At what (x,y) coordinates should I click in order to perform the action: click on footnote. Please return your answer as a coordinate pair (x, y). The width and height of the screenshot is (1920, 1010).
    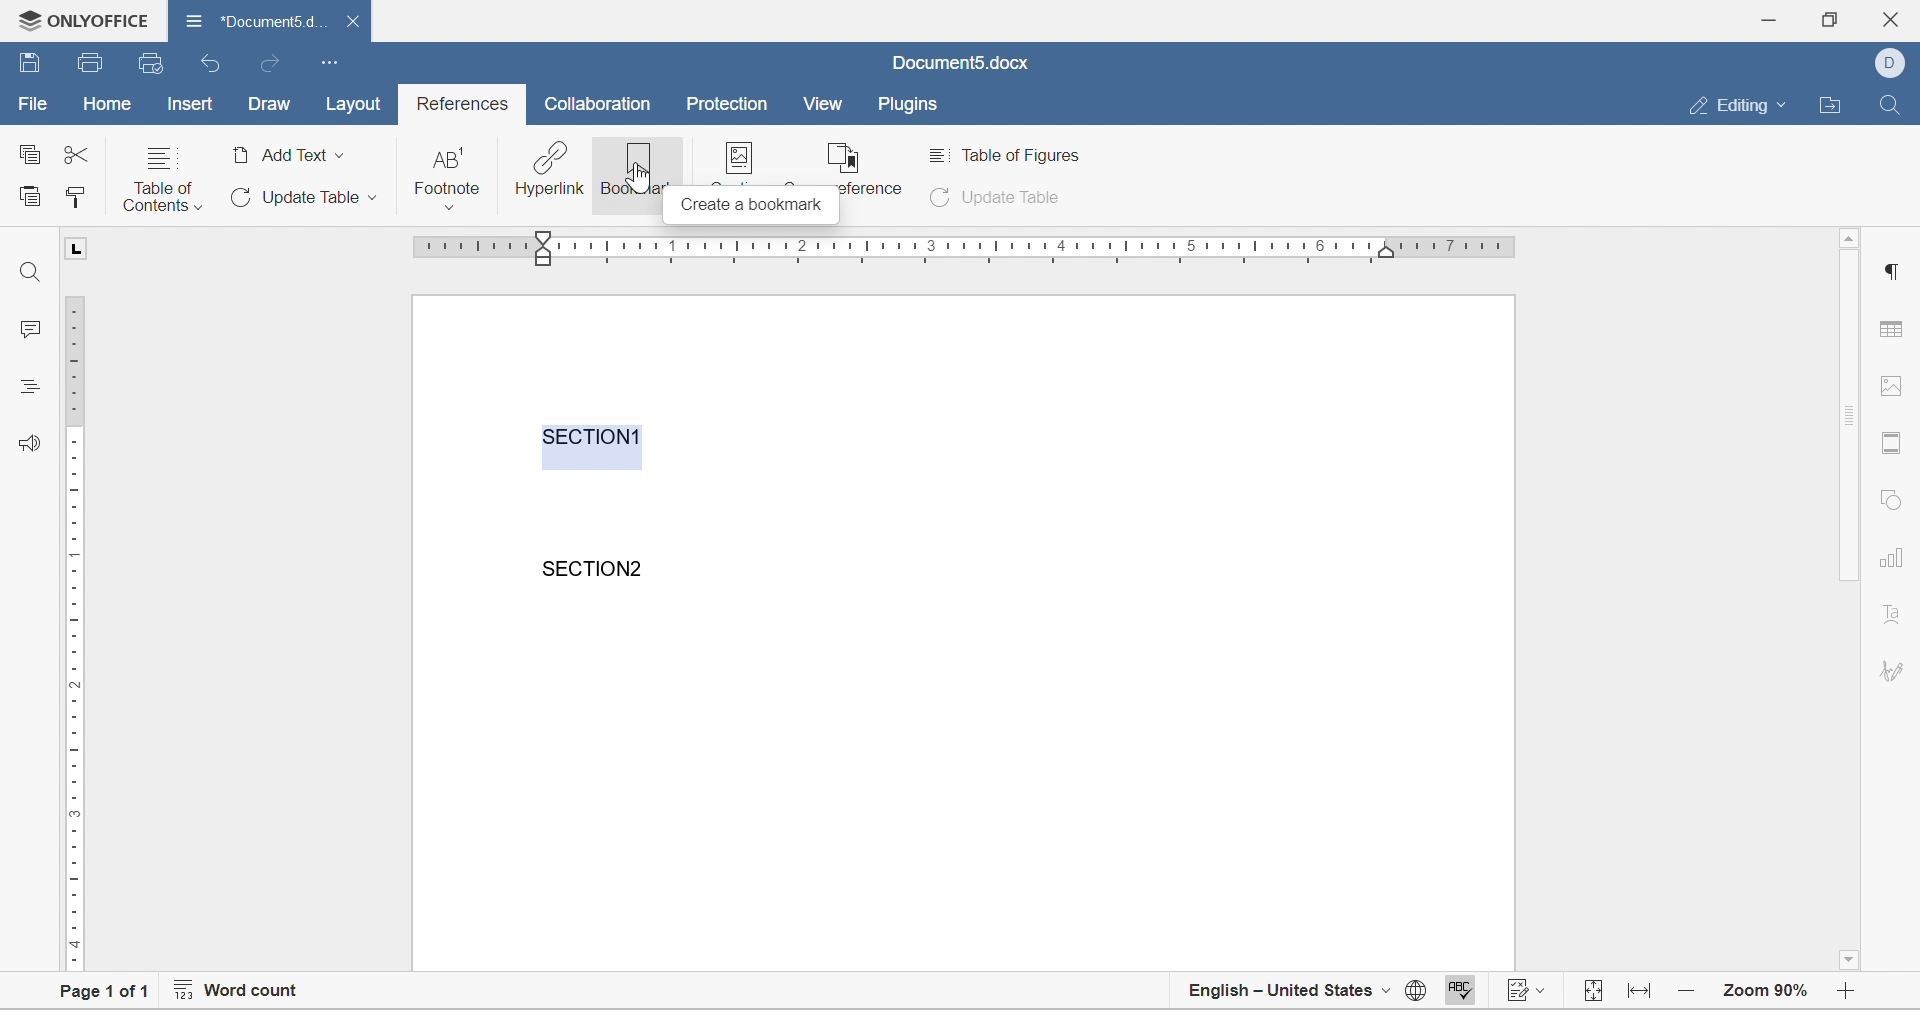
    Looking at the image, I should click on (449, 177).